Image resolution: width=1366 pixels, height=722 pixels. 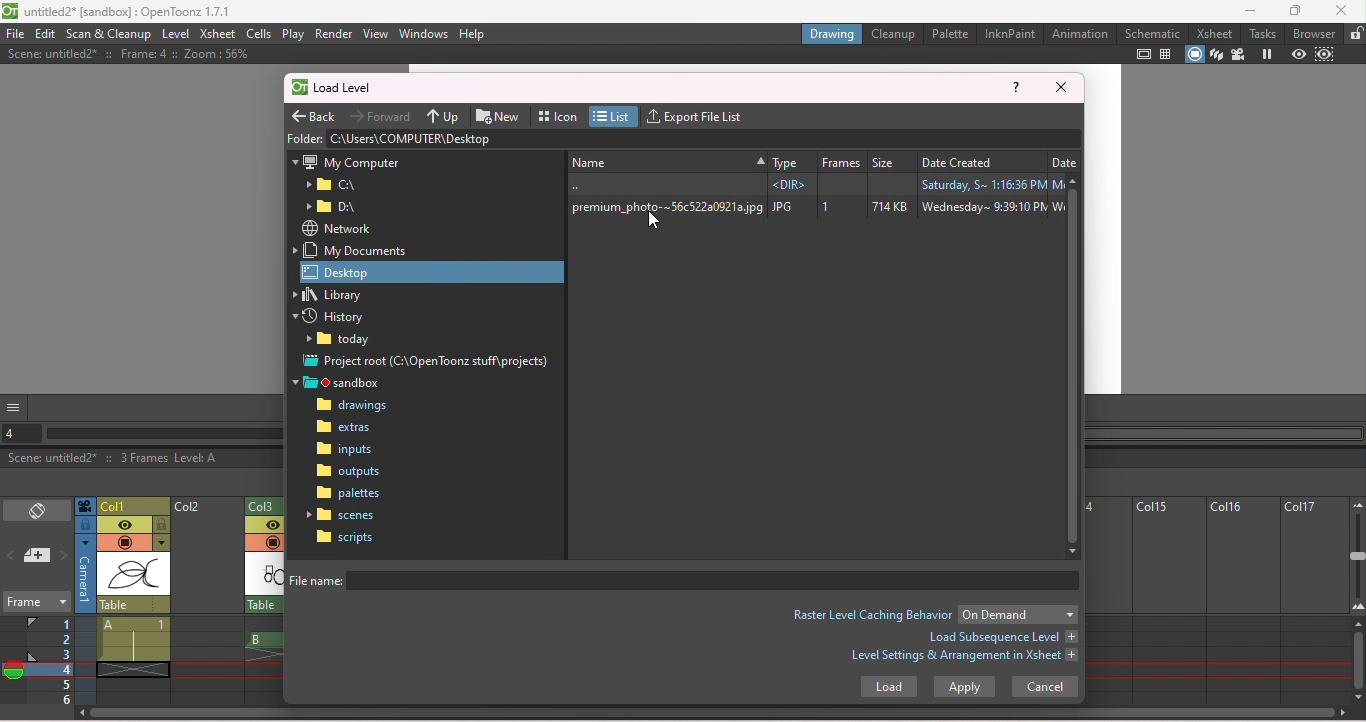 What do you see at coordinates (665, 160) in the screenshot?
I see `New` at bounding box center [665, 160].